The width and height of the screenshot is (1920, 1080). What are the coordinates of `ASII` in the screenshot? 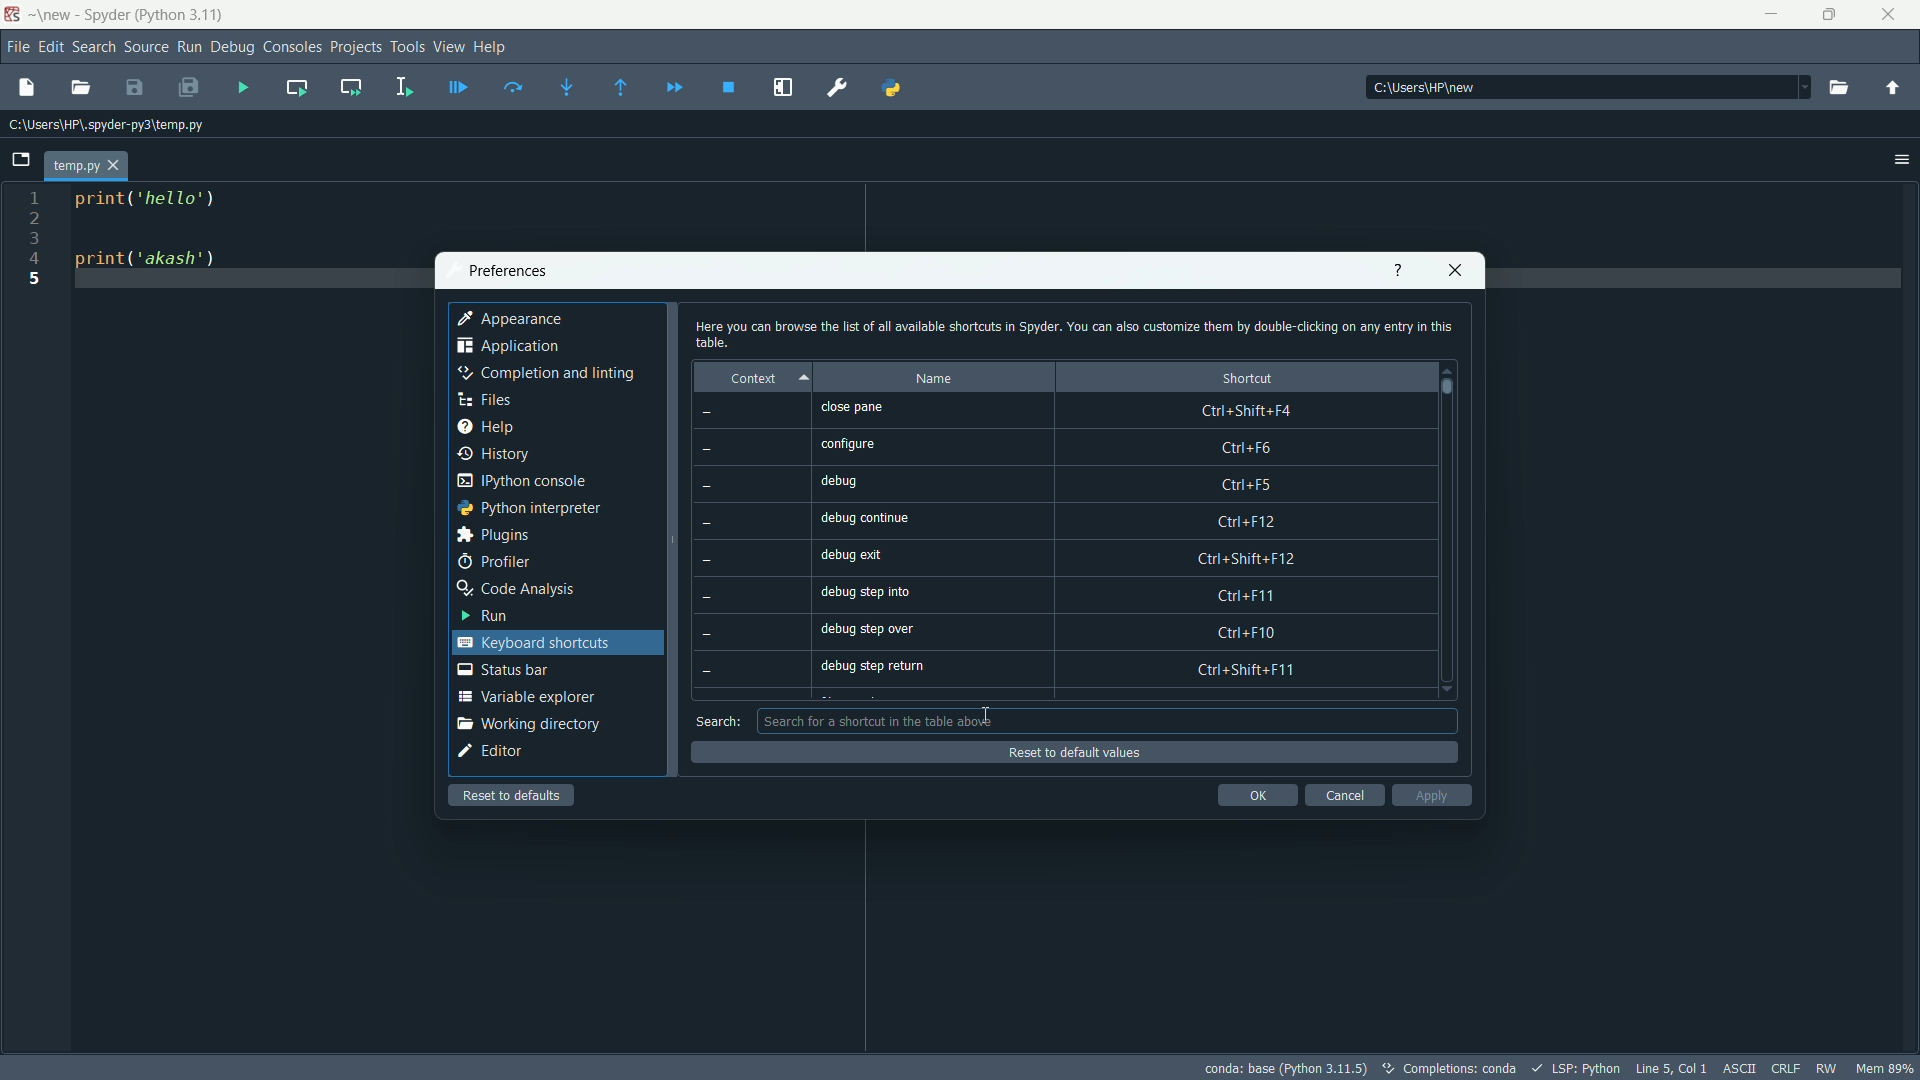 It's located at (1738, 1067).